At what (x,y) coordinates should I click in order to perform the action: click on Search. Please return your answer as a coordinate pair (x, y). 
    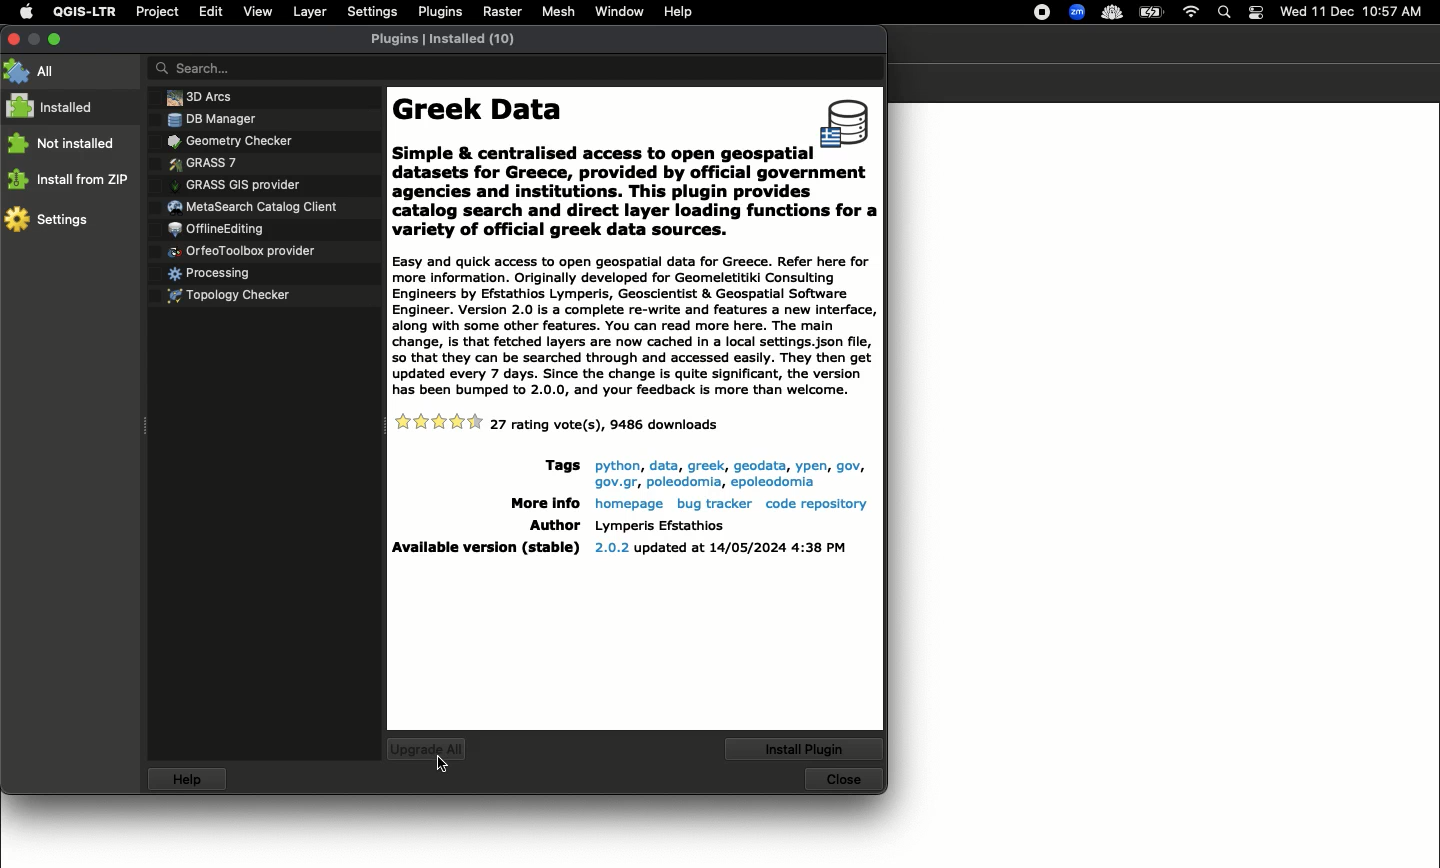
    Looking at the image, I should click on (1224, 13).